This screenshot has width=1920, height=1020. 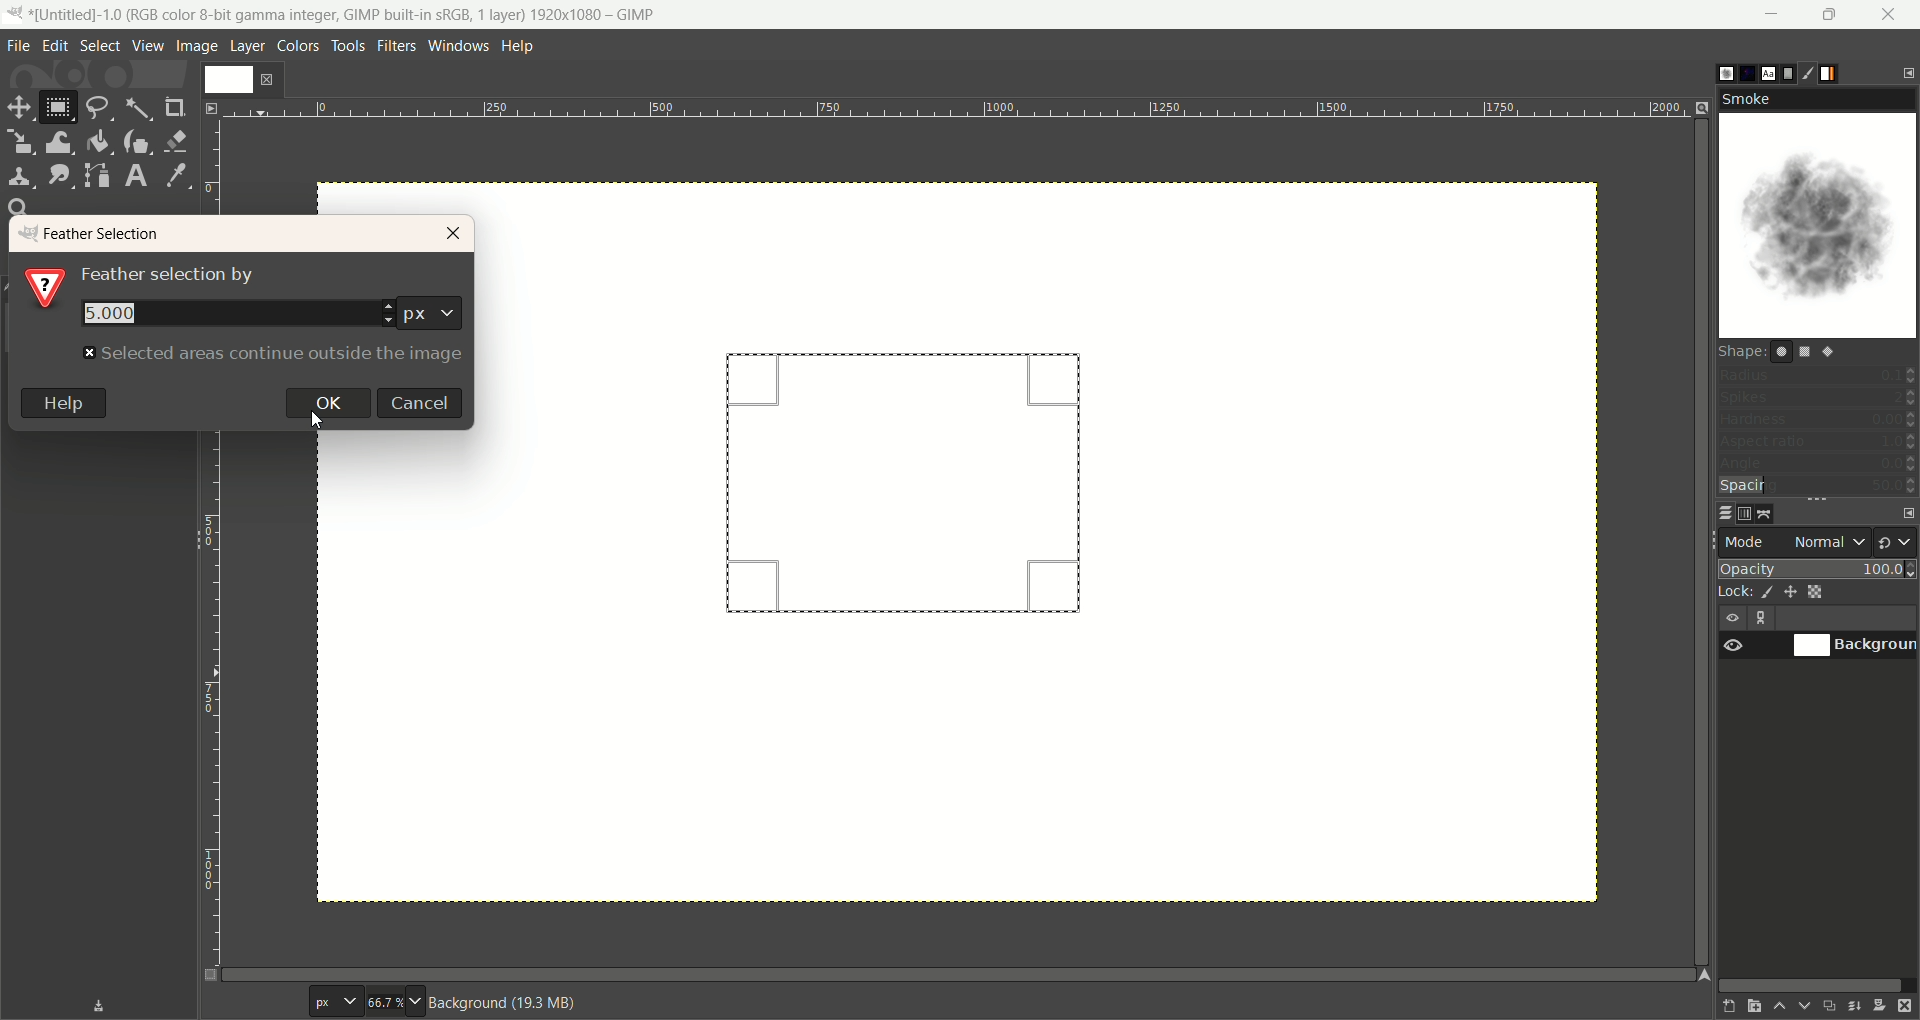 What do you see at coordinates (1725, 514) in the screenshot?
I see `layer` at bounding box center [1725, 514].